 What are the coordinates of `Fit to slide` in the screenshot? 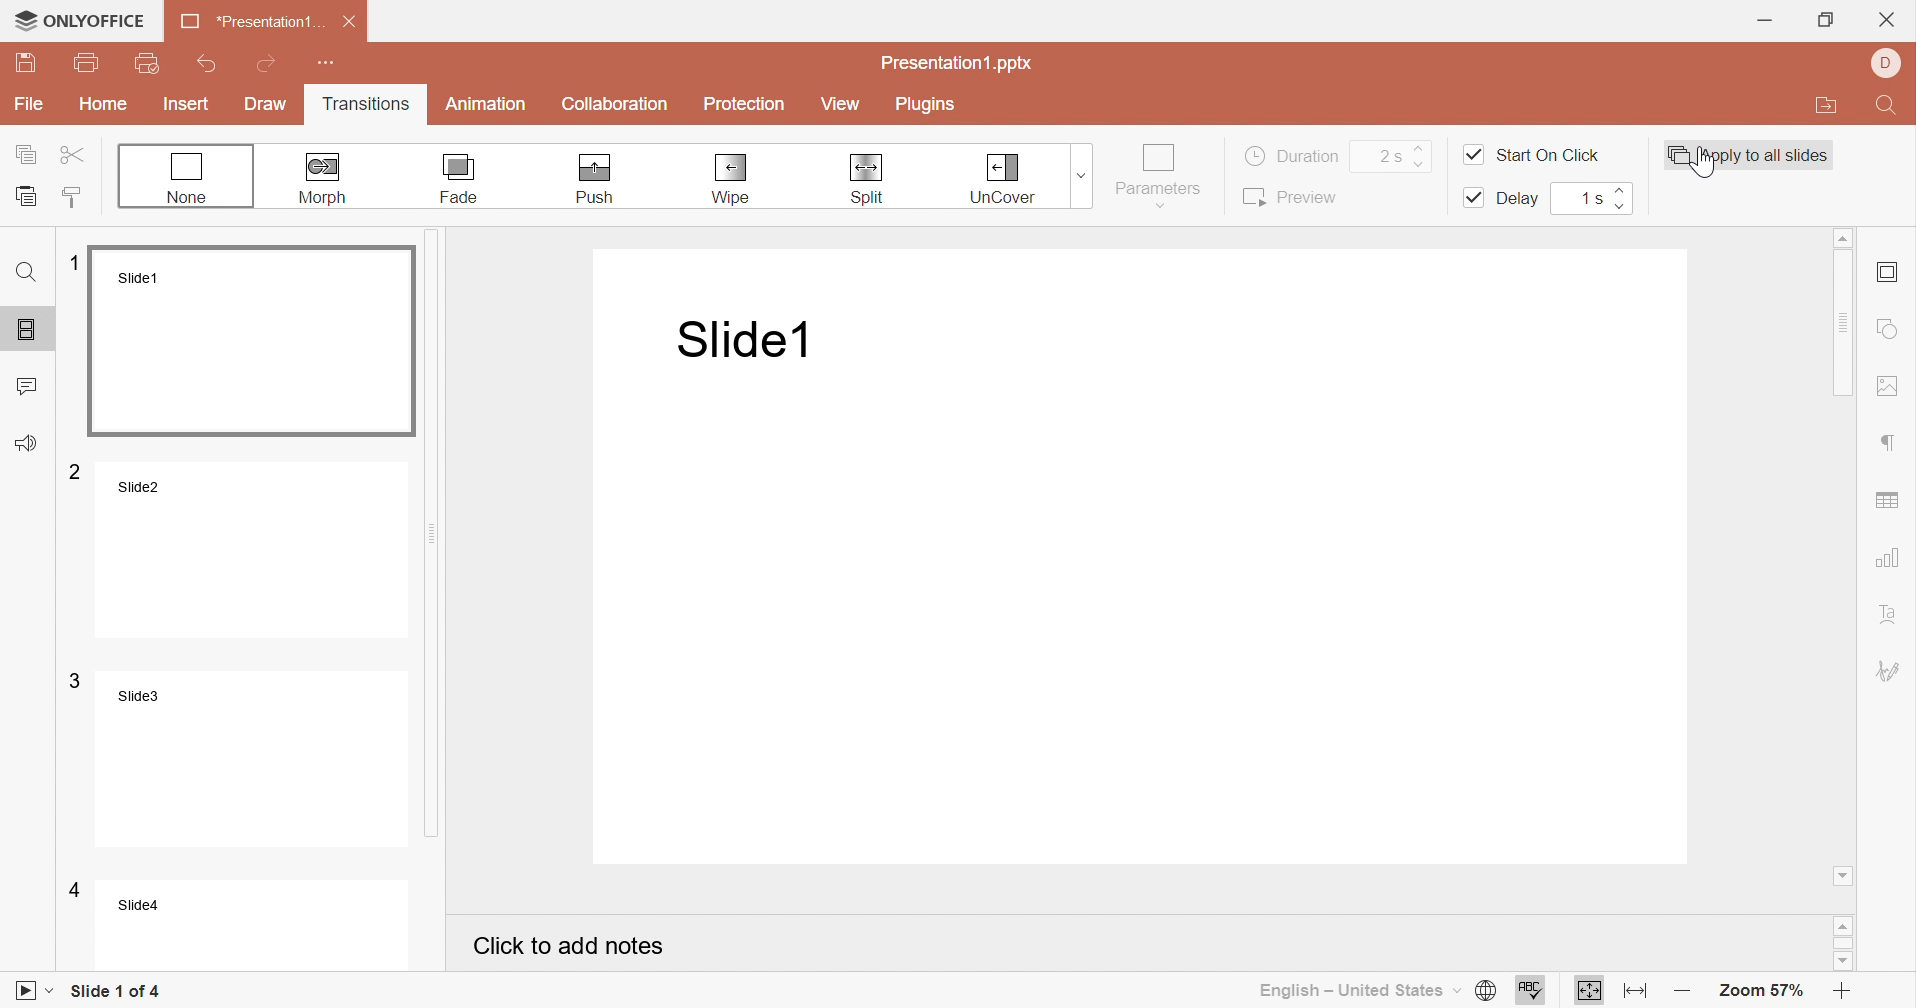 It's located at (1590, 993).